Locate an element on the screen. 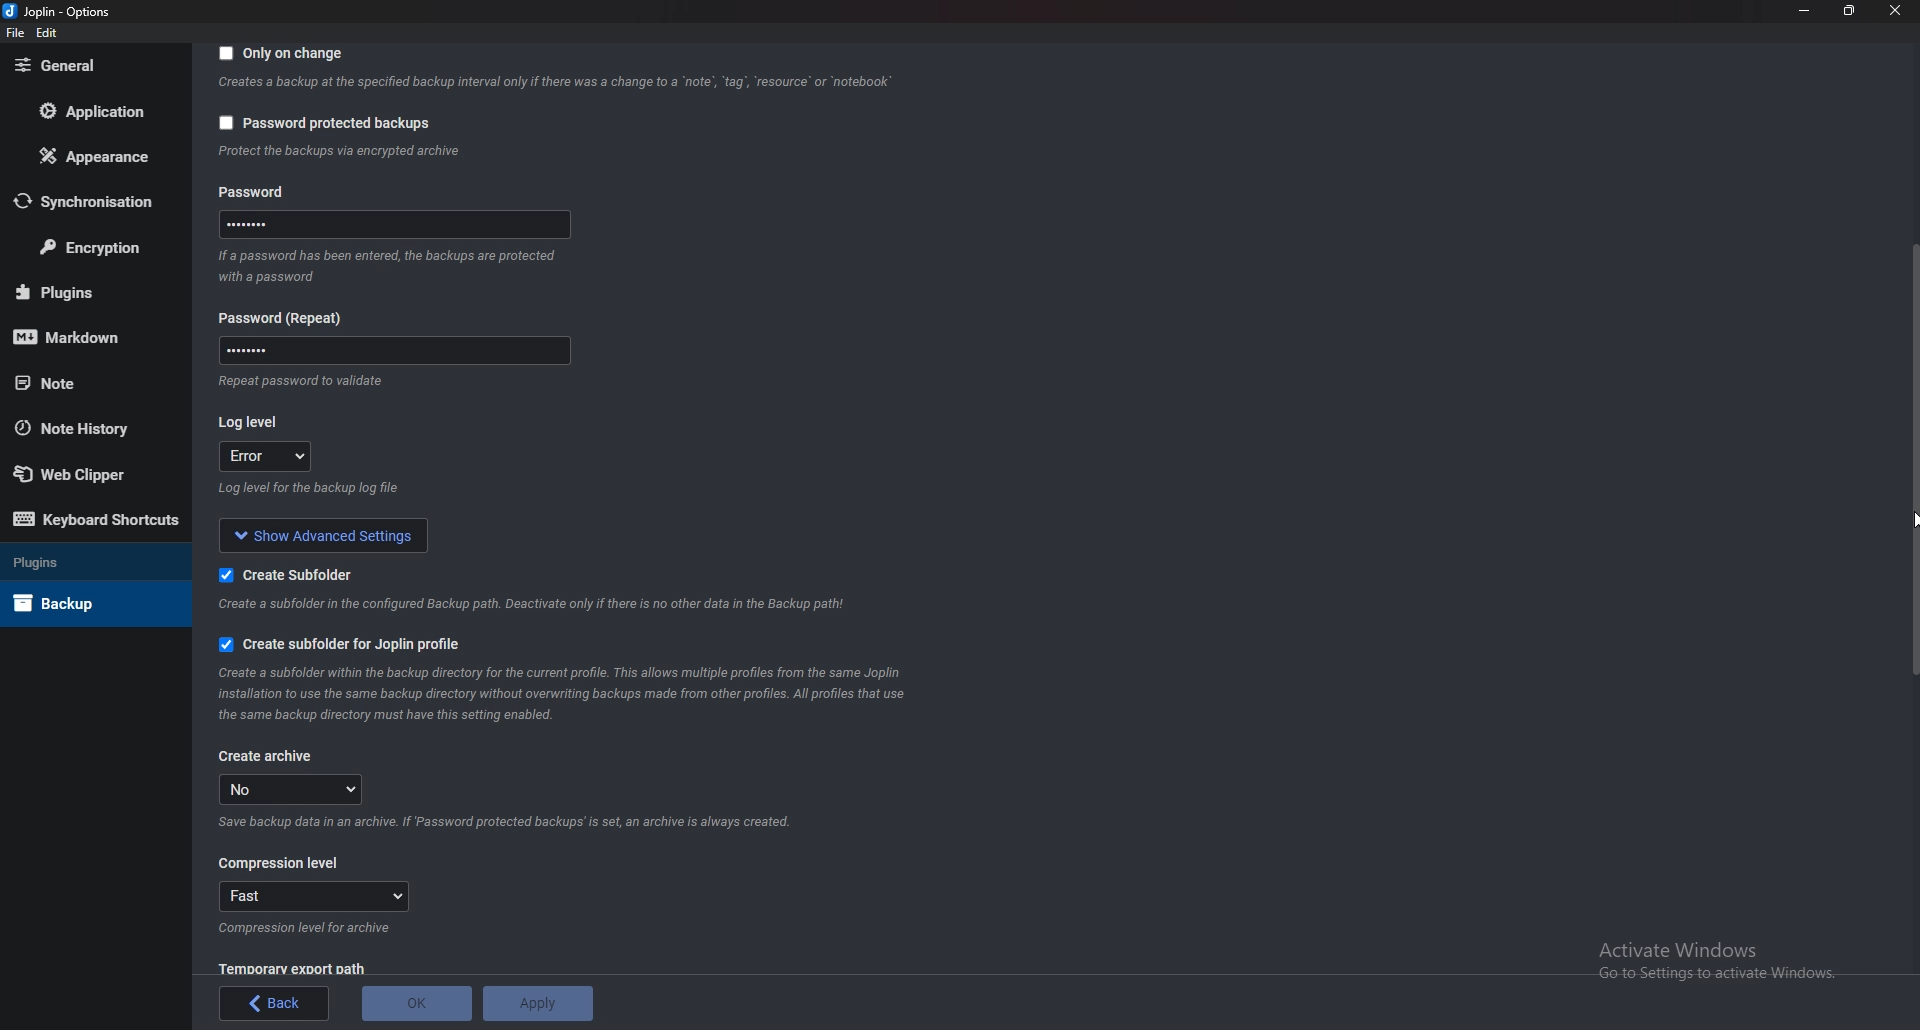 The height and width of the screenshot is (1030, 1920). Keyboard shortcuts is located at coordinates (96, 518).